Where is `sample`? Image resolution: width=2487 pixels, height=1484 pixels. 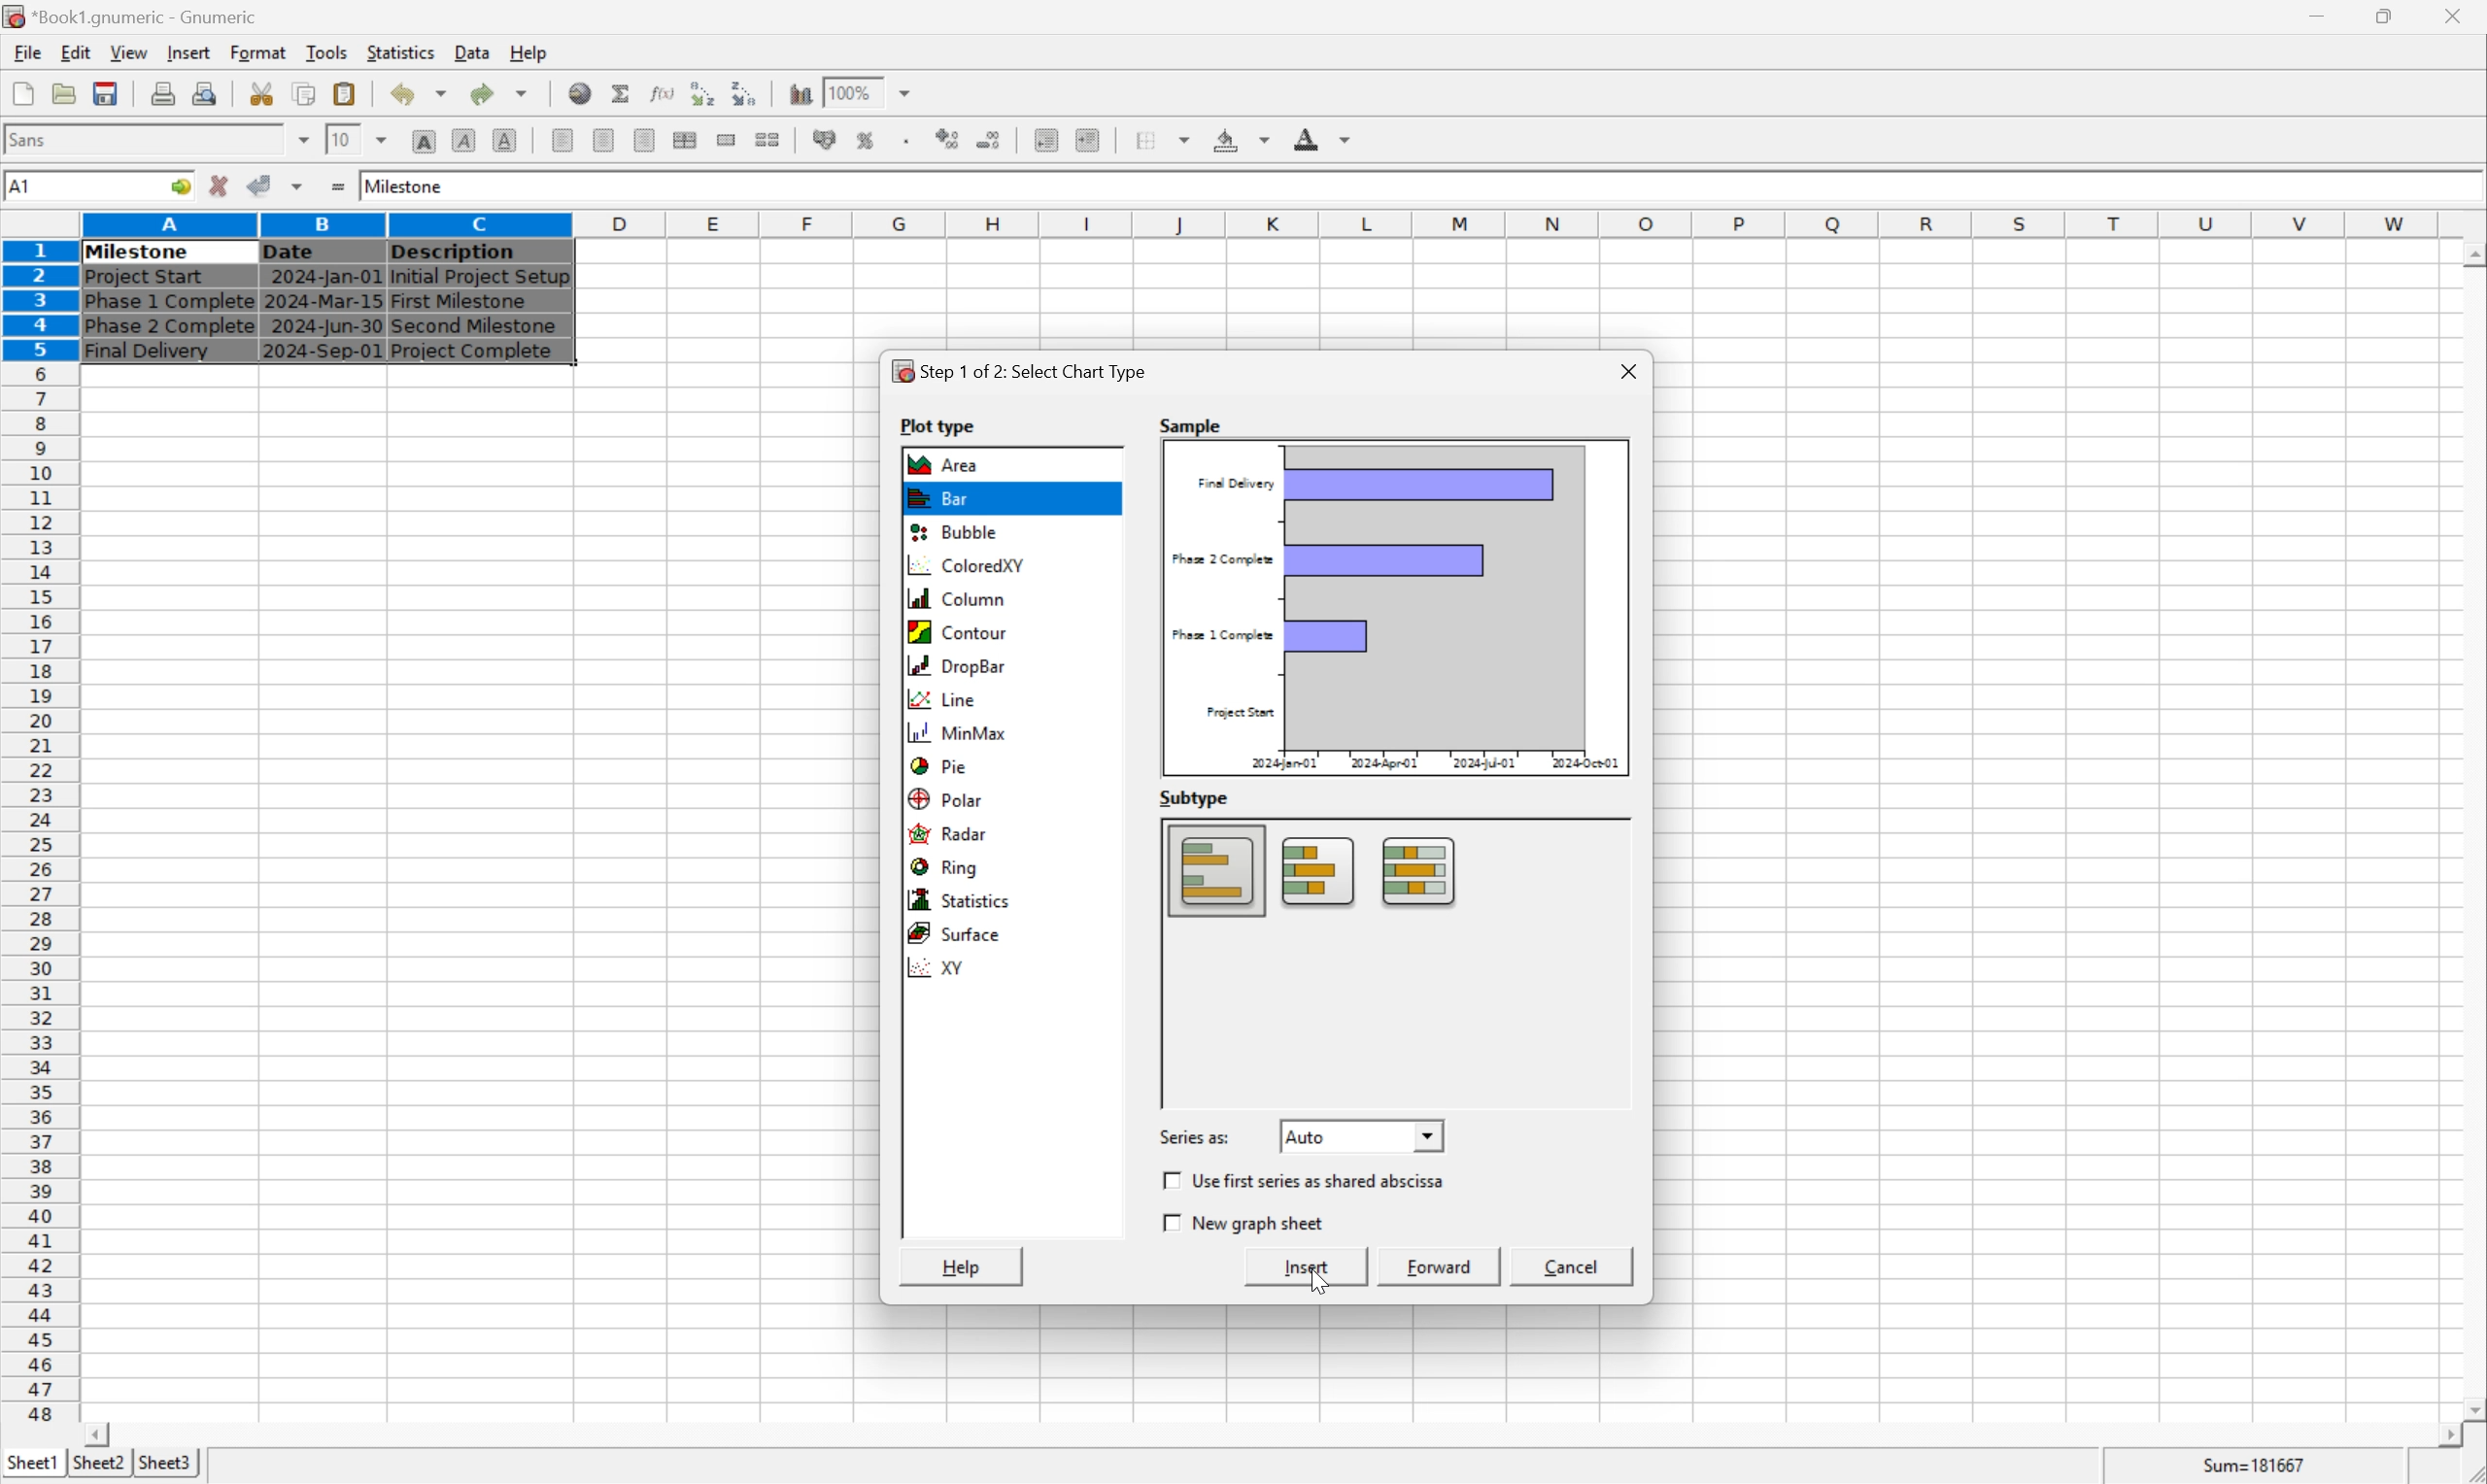 sample is located at coordinates (1192, 423).